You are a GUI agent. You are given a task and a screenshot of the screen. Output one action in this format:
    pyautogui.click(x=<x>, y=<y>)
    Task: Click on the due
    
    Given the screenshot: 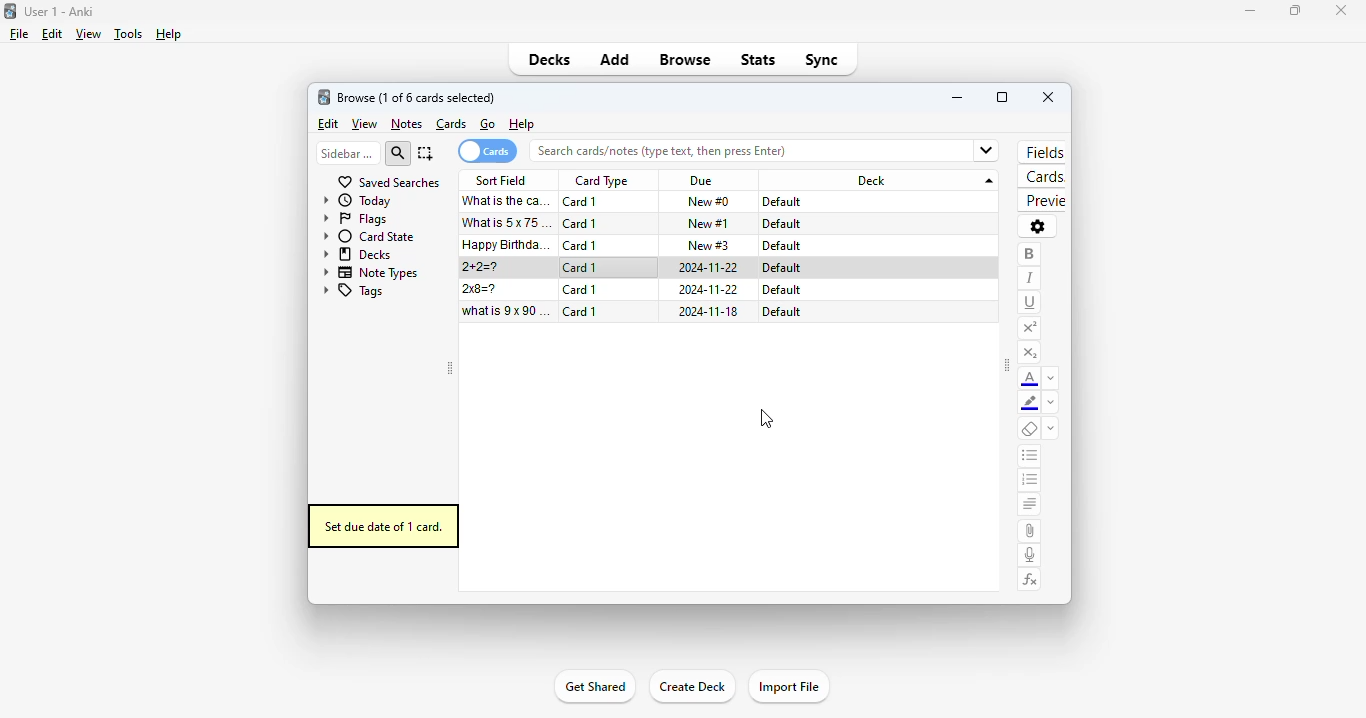 What is the action you would take?
    pyautogui.click(x=701, y=182)
    